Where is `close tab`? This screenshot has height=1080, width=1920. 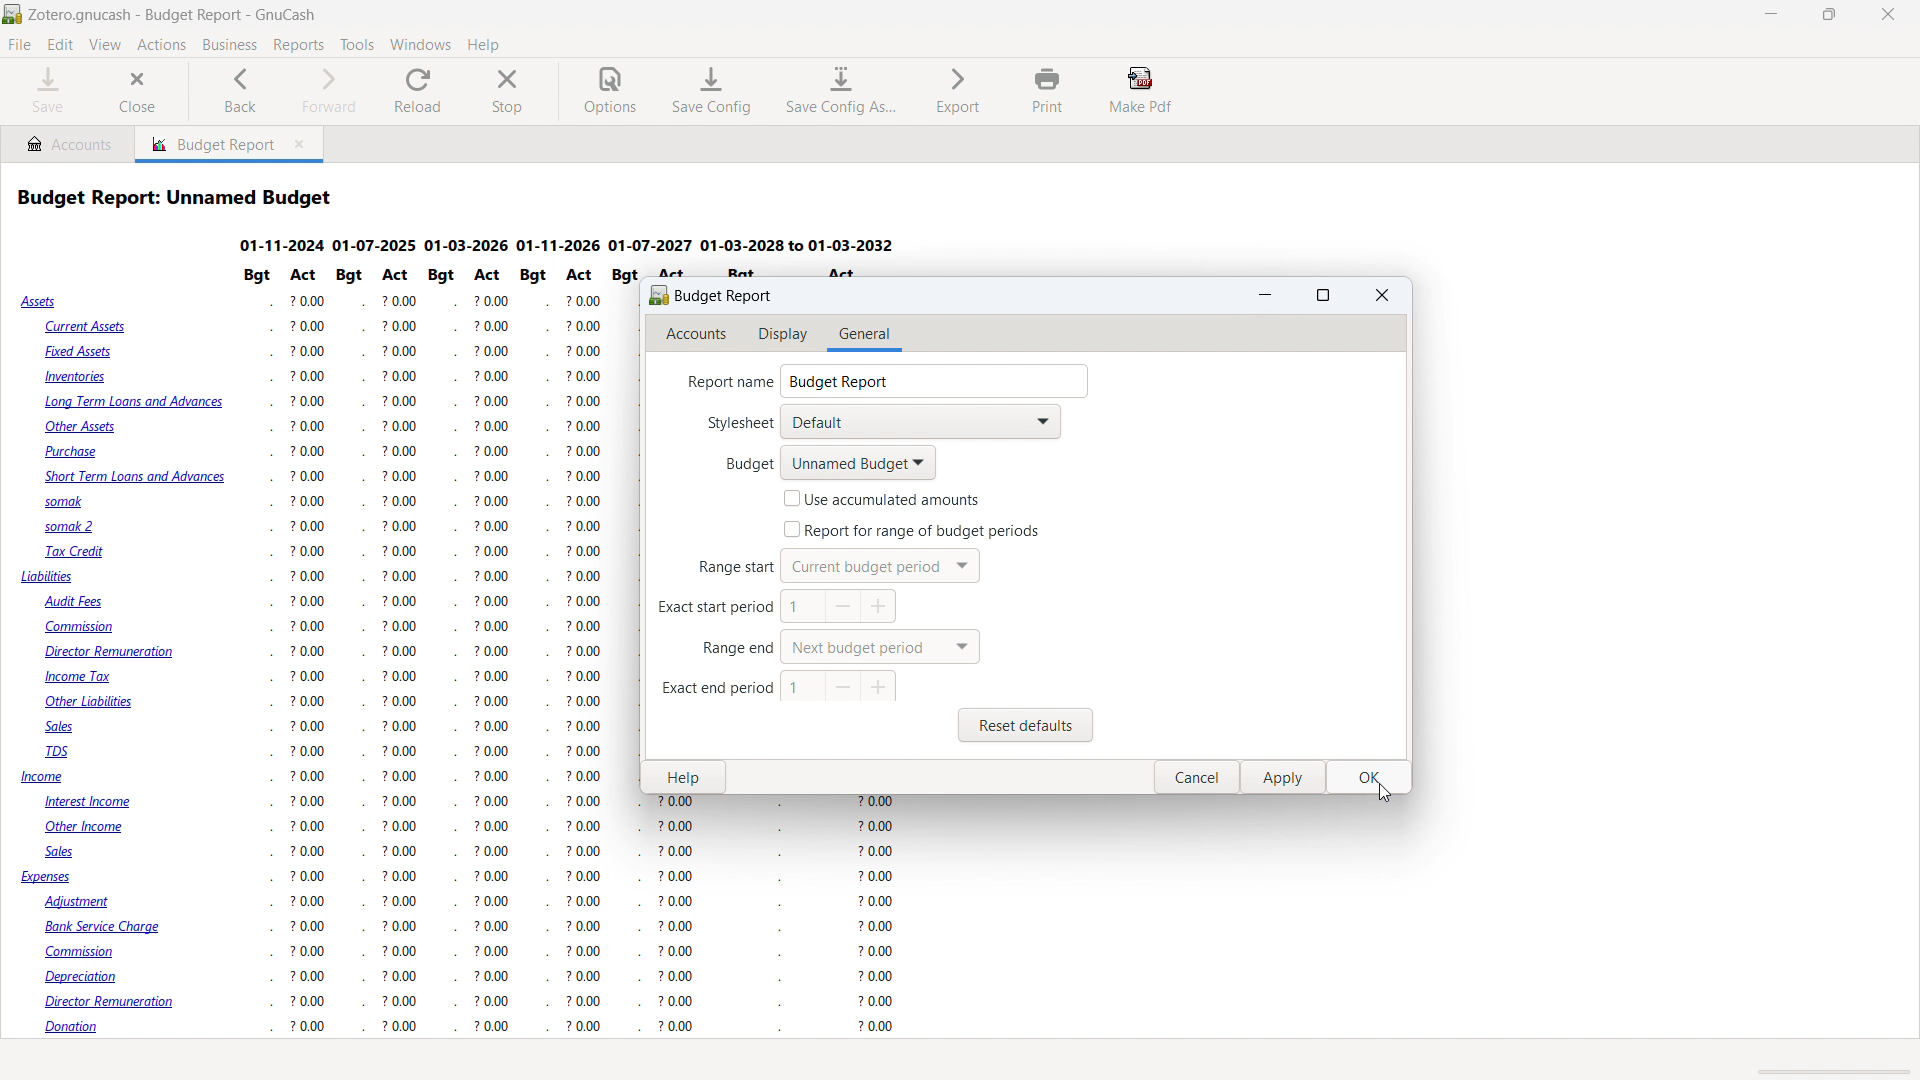
close tab is located at coordinates (303, 145).